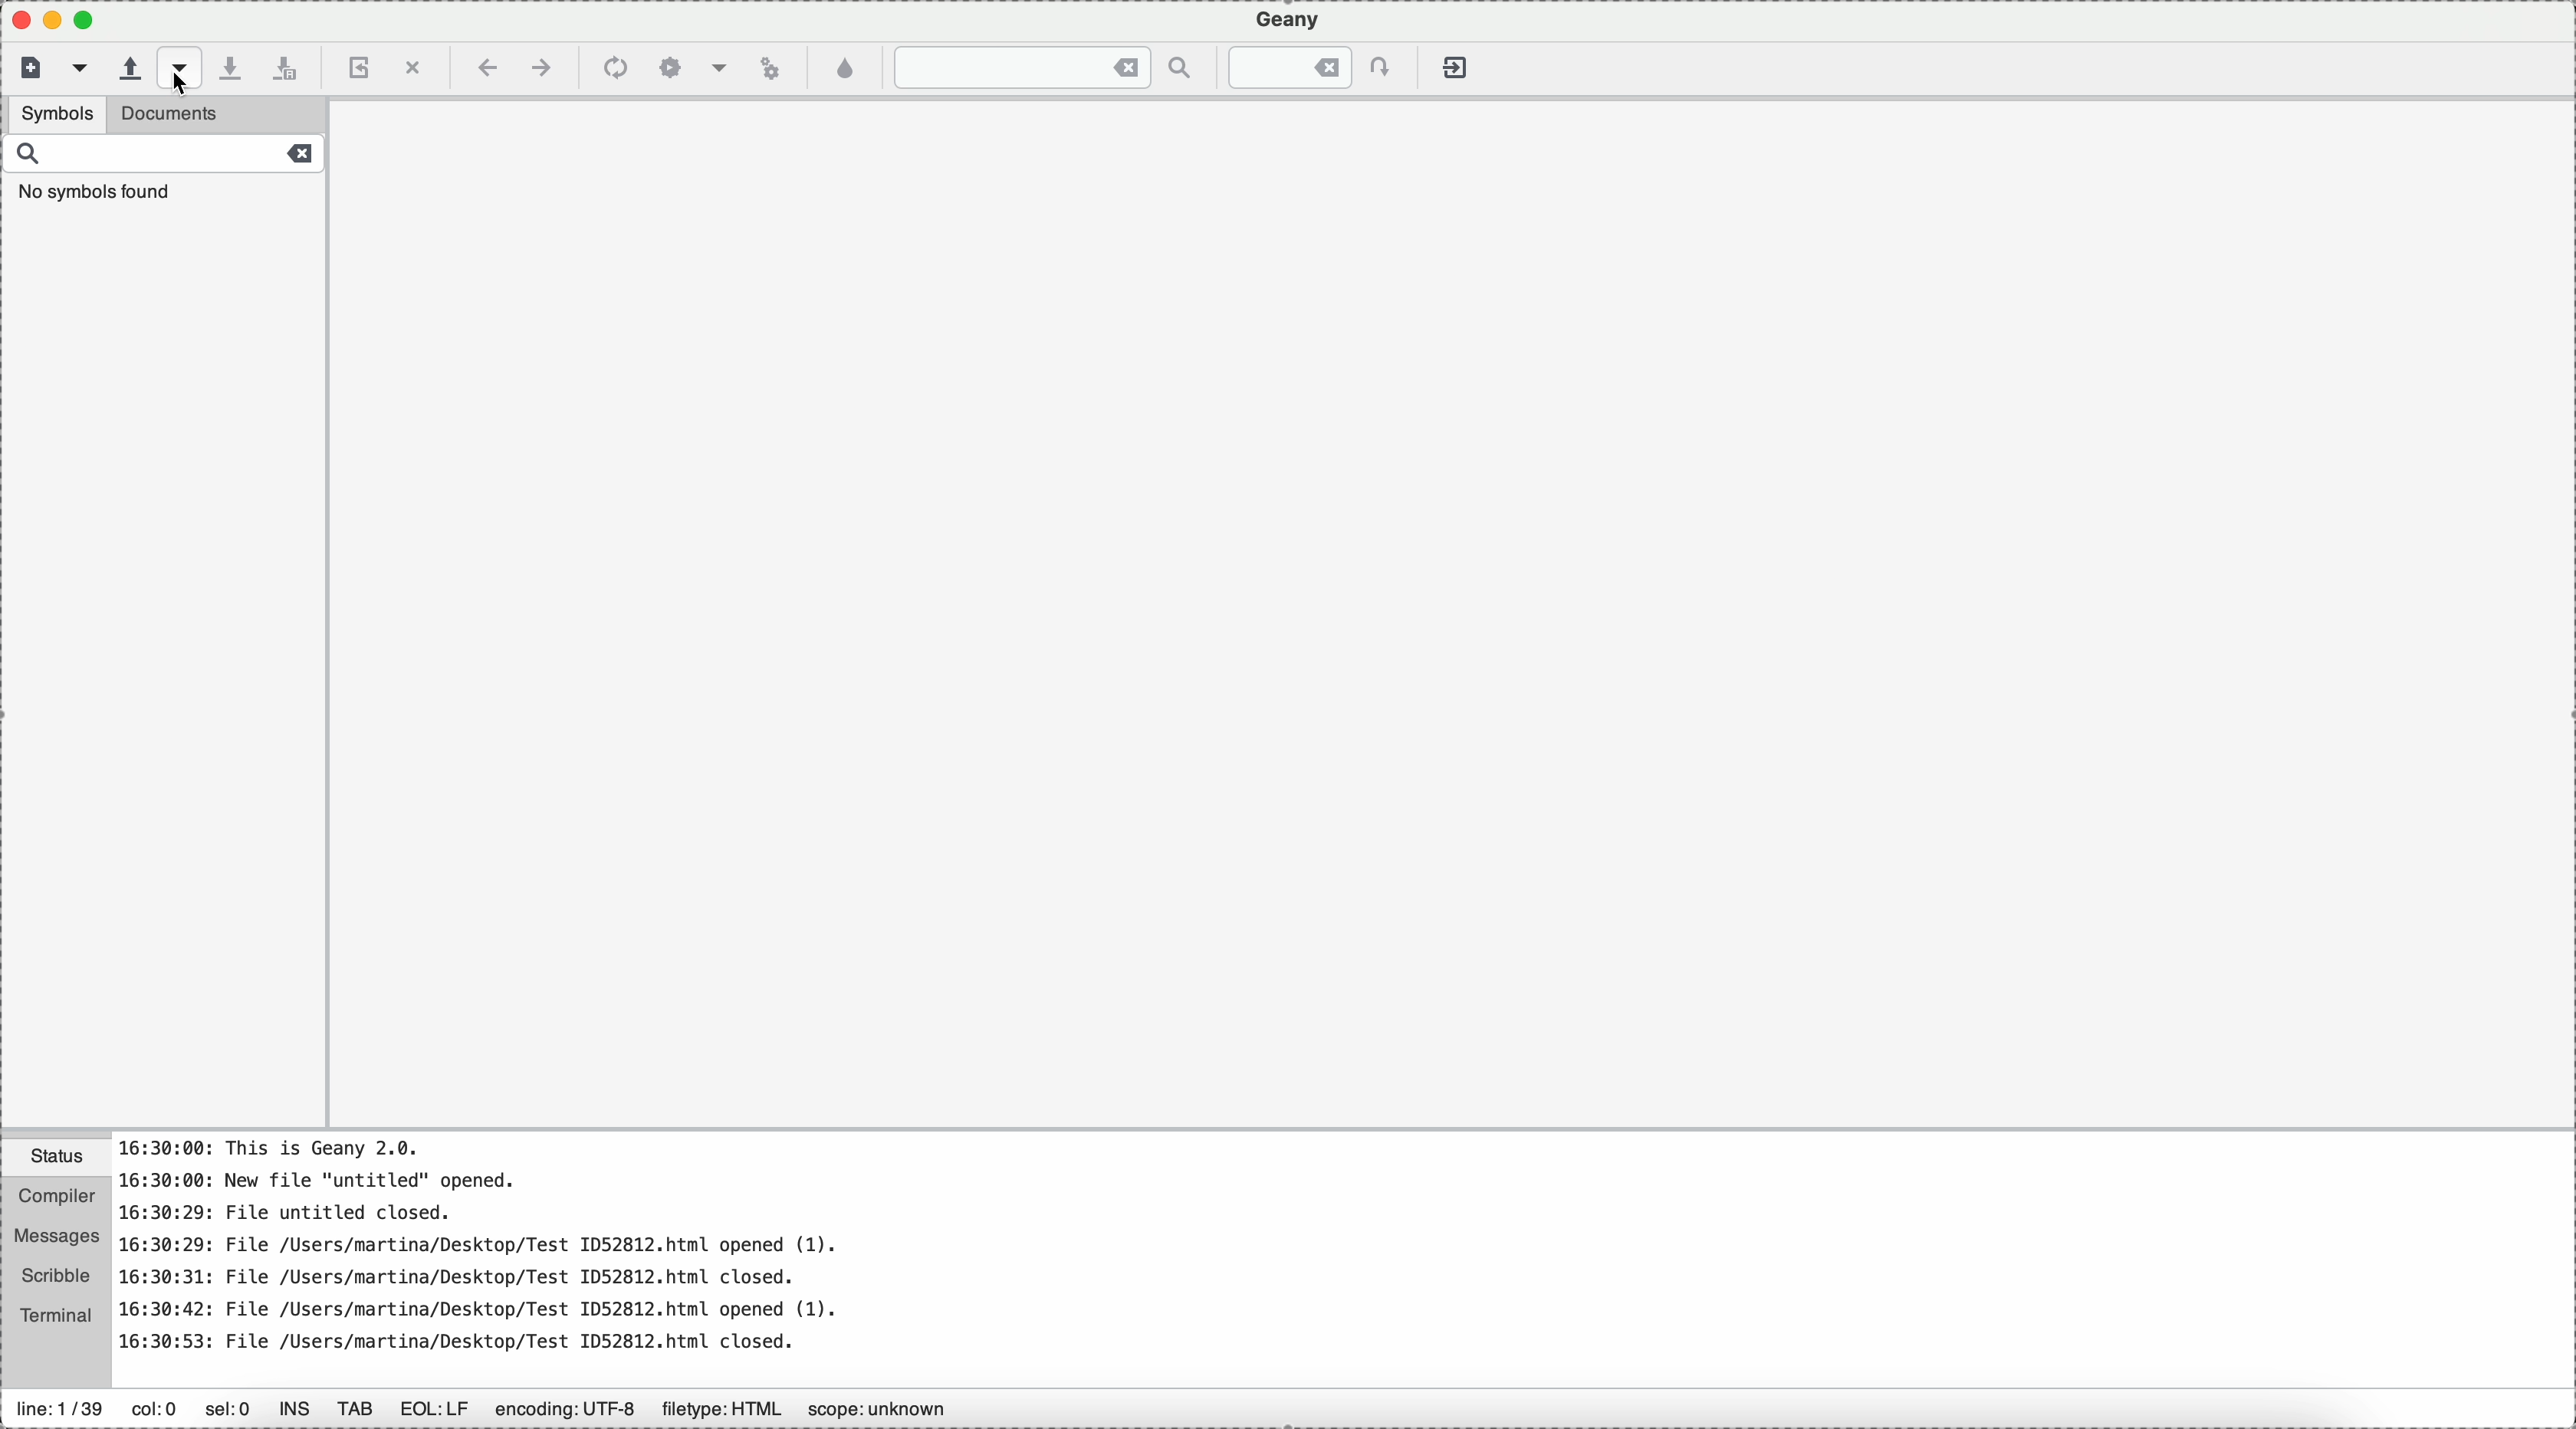 This screenshot has height=1429, width=2576. Describe the element at coordinates (58, 1239) in the screenshot. I see `messages` at that location.